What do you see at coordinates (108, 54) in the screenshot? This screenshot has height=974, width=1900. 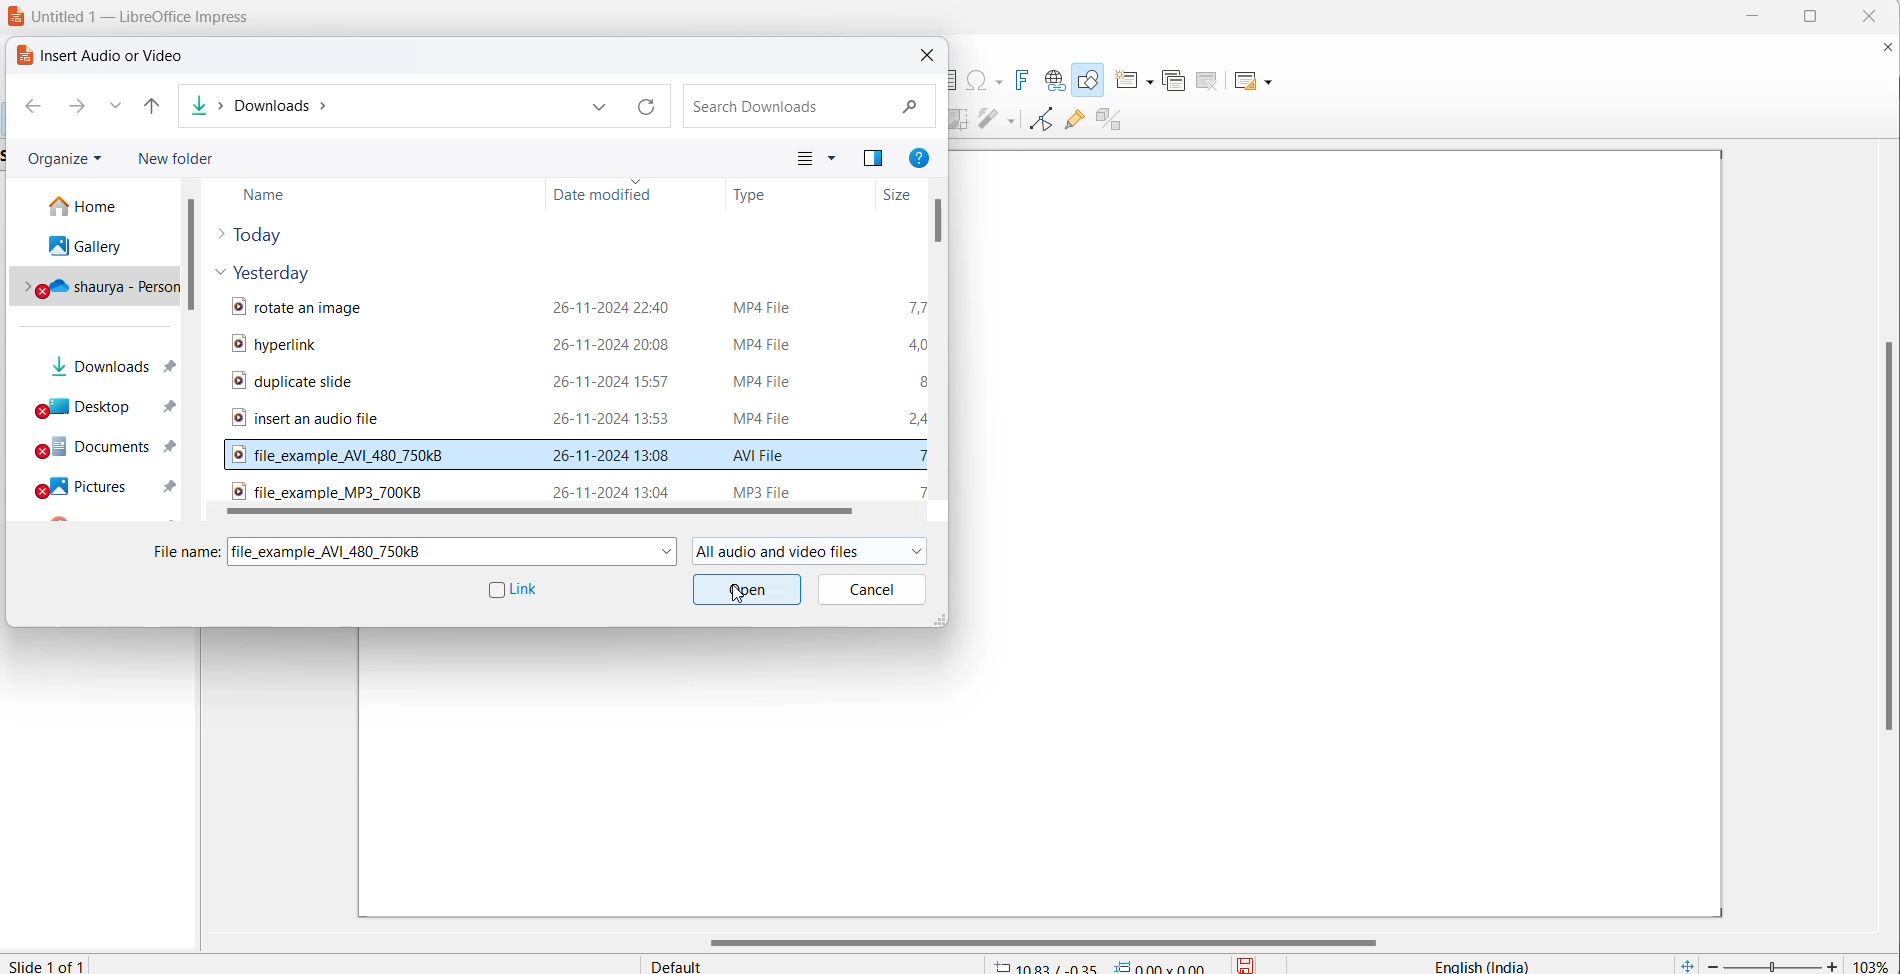 I see `dialog box title` at bounding box center [108, 54].